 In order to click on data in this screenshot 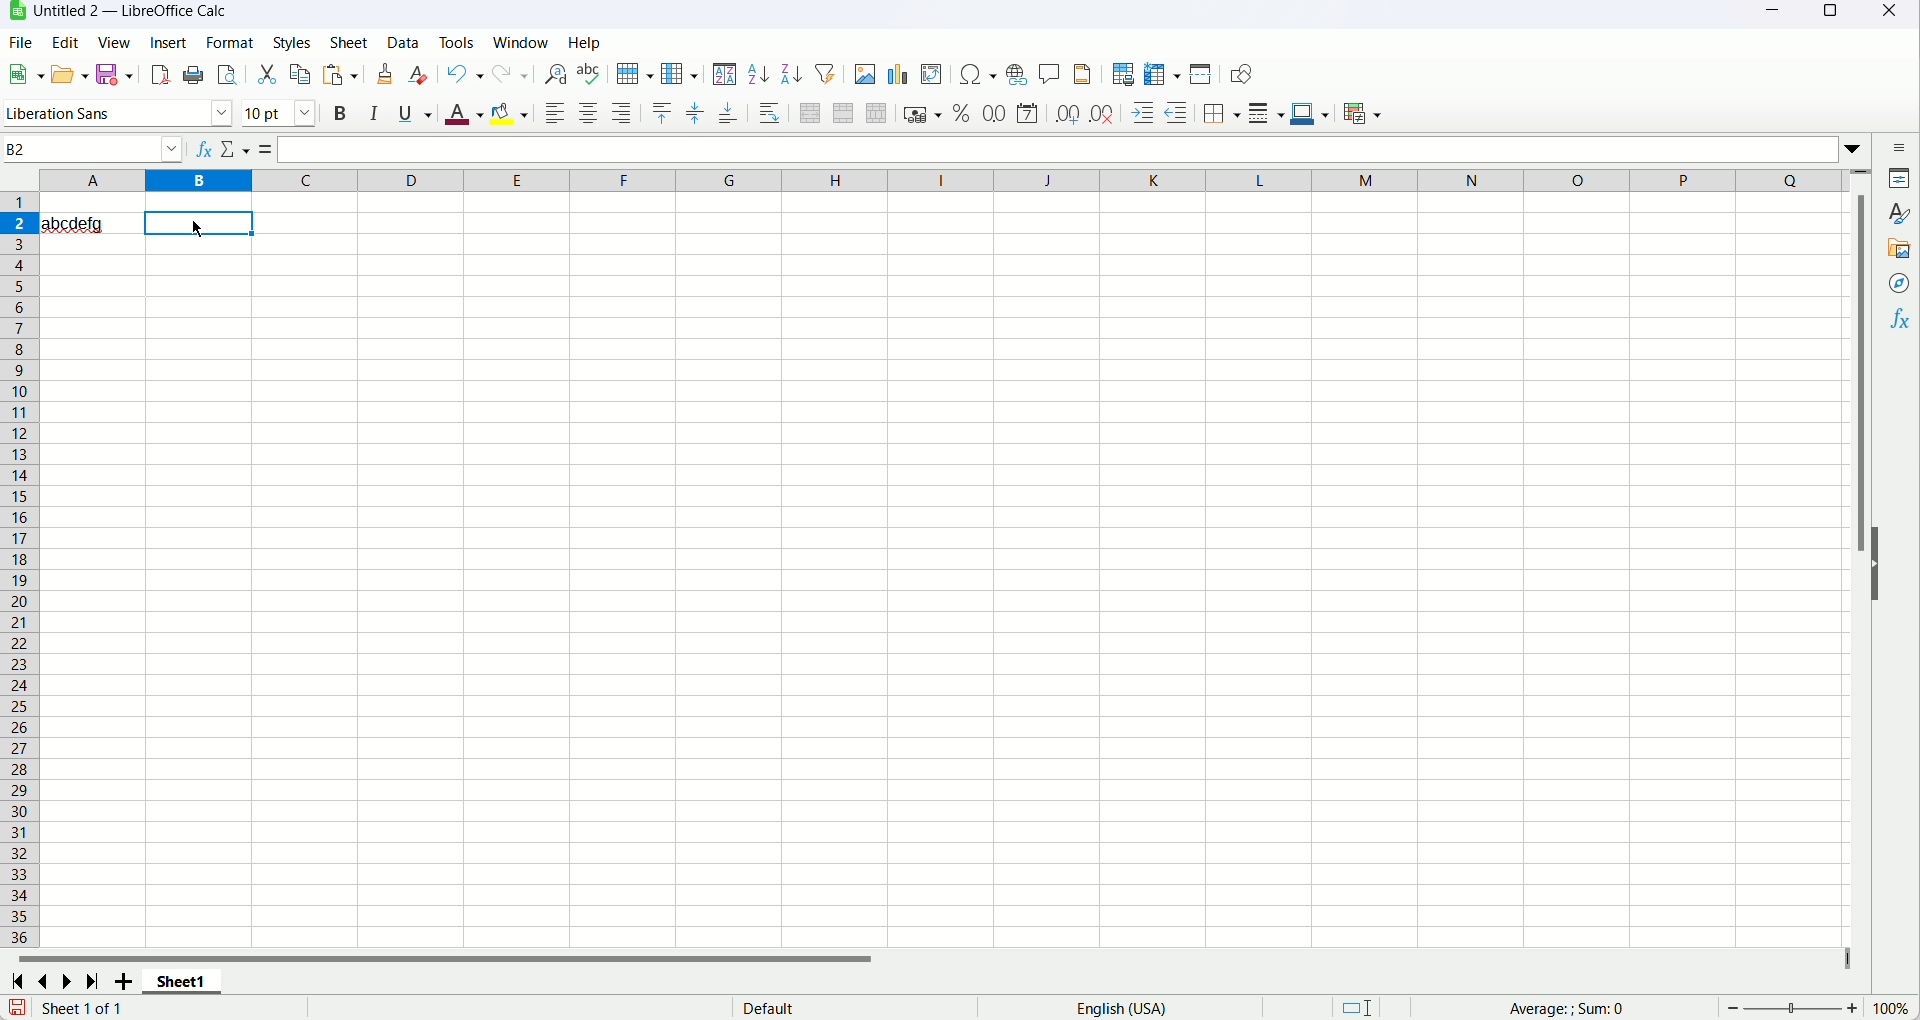, I will do `click(404, 43)`.